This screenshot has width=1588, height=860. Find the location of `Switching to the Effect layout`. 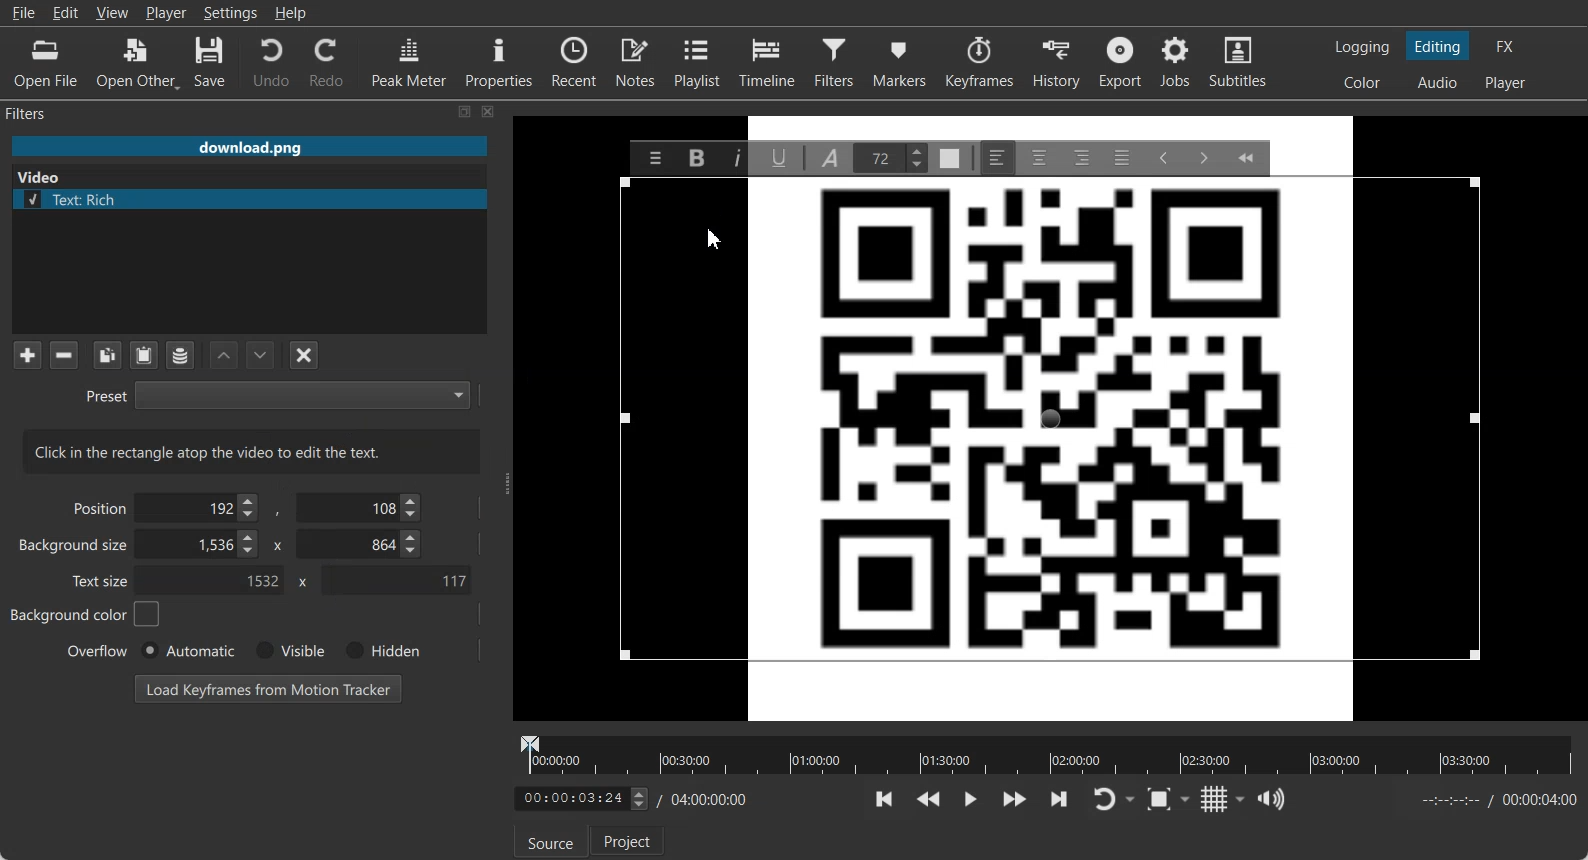

Switching to the Effect layout is located at coordinates (1506, 46).